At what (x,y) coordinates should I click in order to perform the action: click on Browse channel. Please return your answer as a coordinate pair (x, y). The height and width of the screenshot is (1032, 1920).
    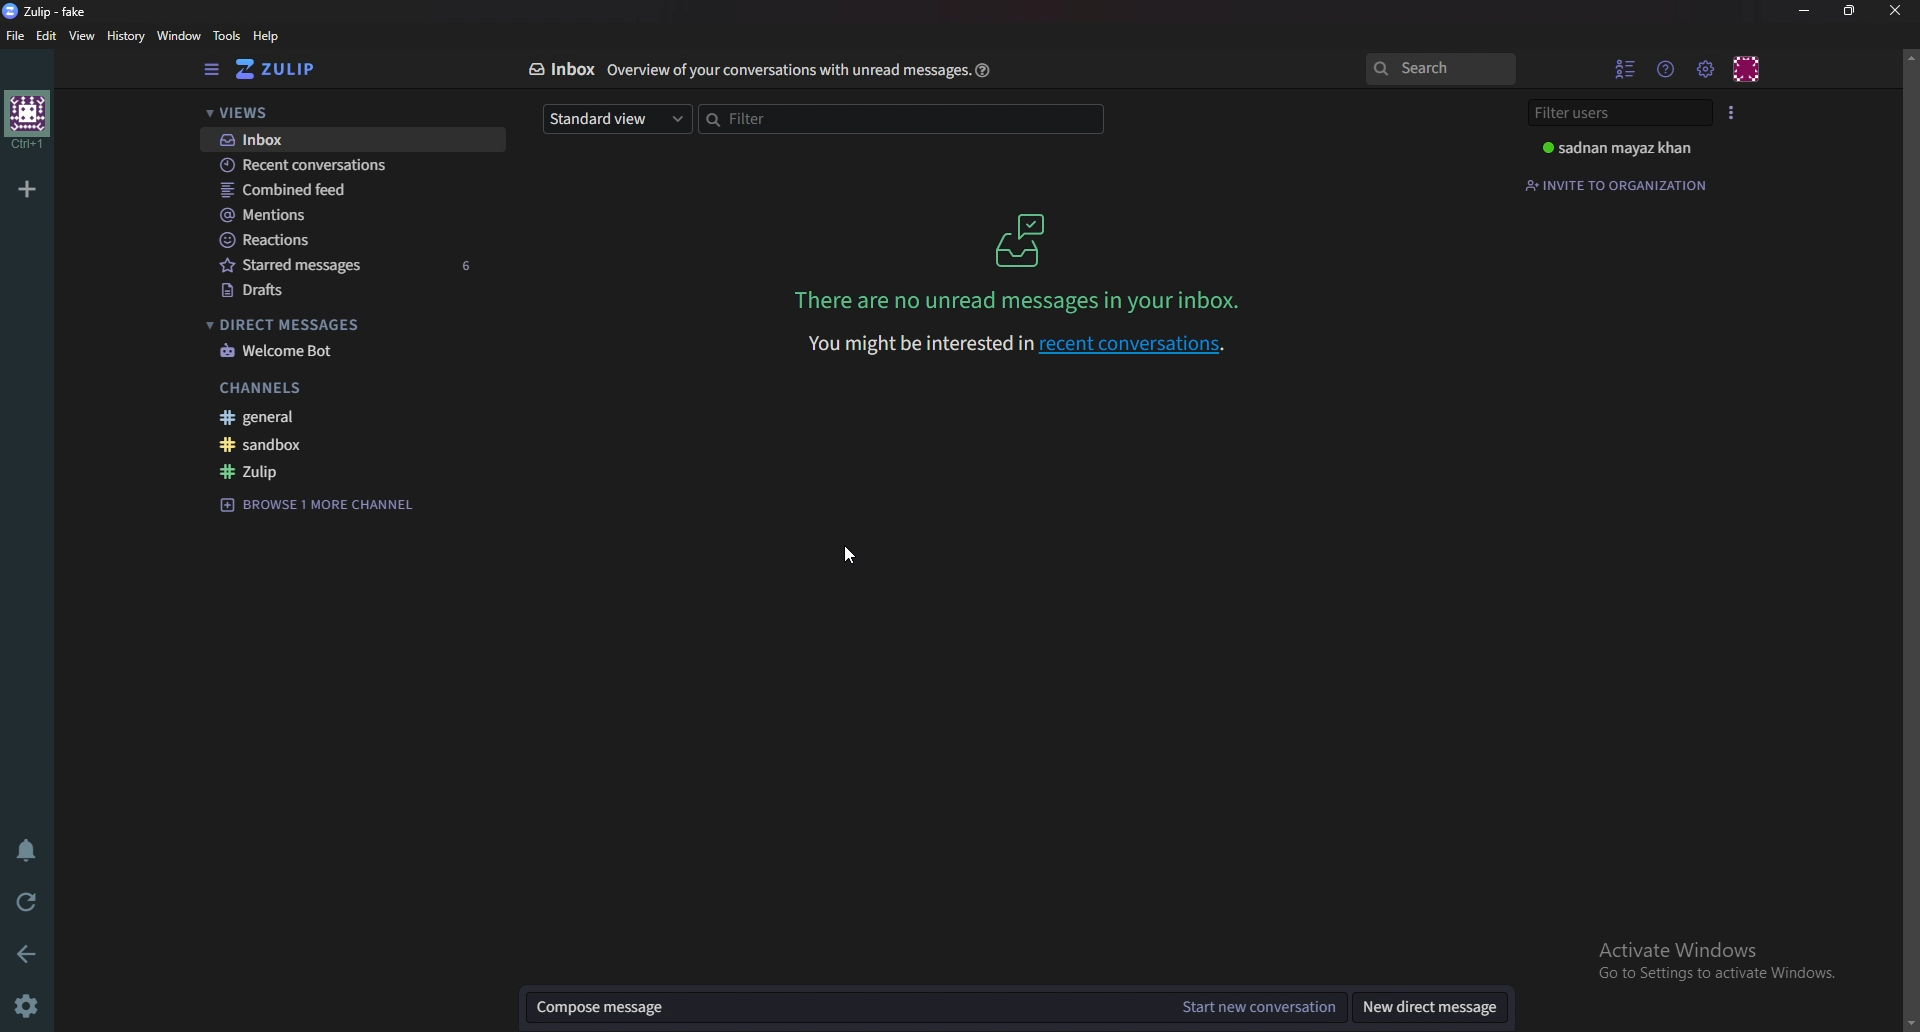
    Looking at the image, I should click on (324, 505).